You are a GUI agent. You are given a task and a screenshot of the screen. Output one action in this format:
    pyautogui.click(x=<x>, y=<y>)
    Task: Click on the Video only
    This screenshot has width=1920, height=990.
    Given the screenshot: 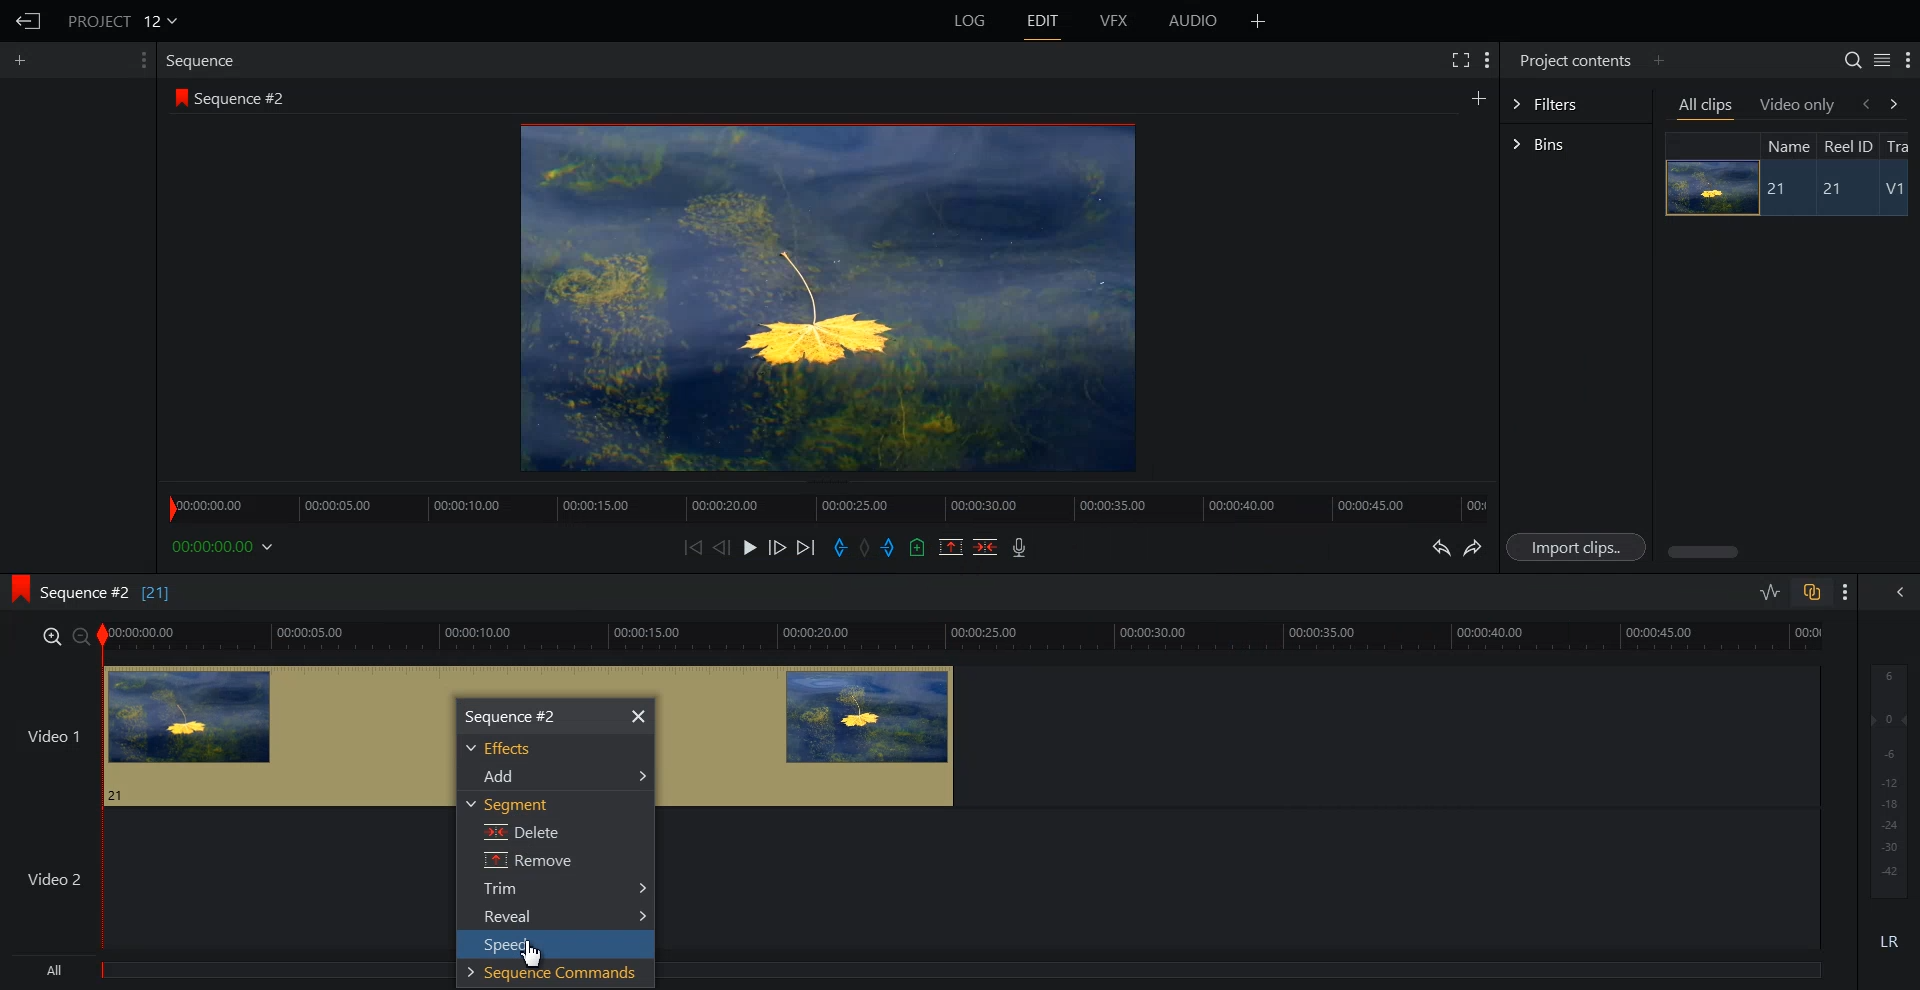 What is the action you would take?
    pyautogui.click(x=1798, y=104)
    